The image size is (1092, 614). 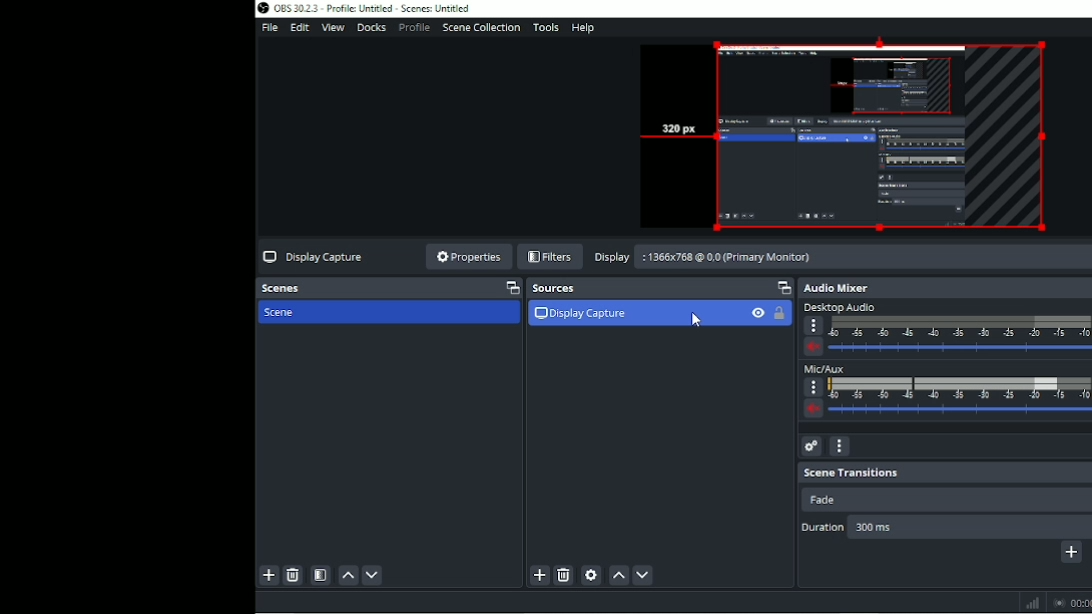 I want to click on Title, so click(x=371, y=8).